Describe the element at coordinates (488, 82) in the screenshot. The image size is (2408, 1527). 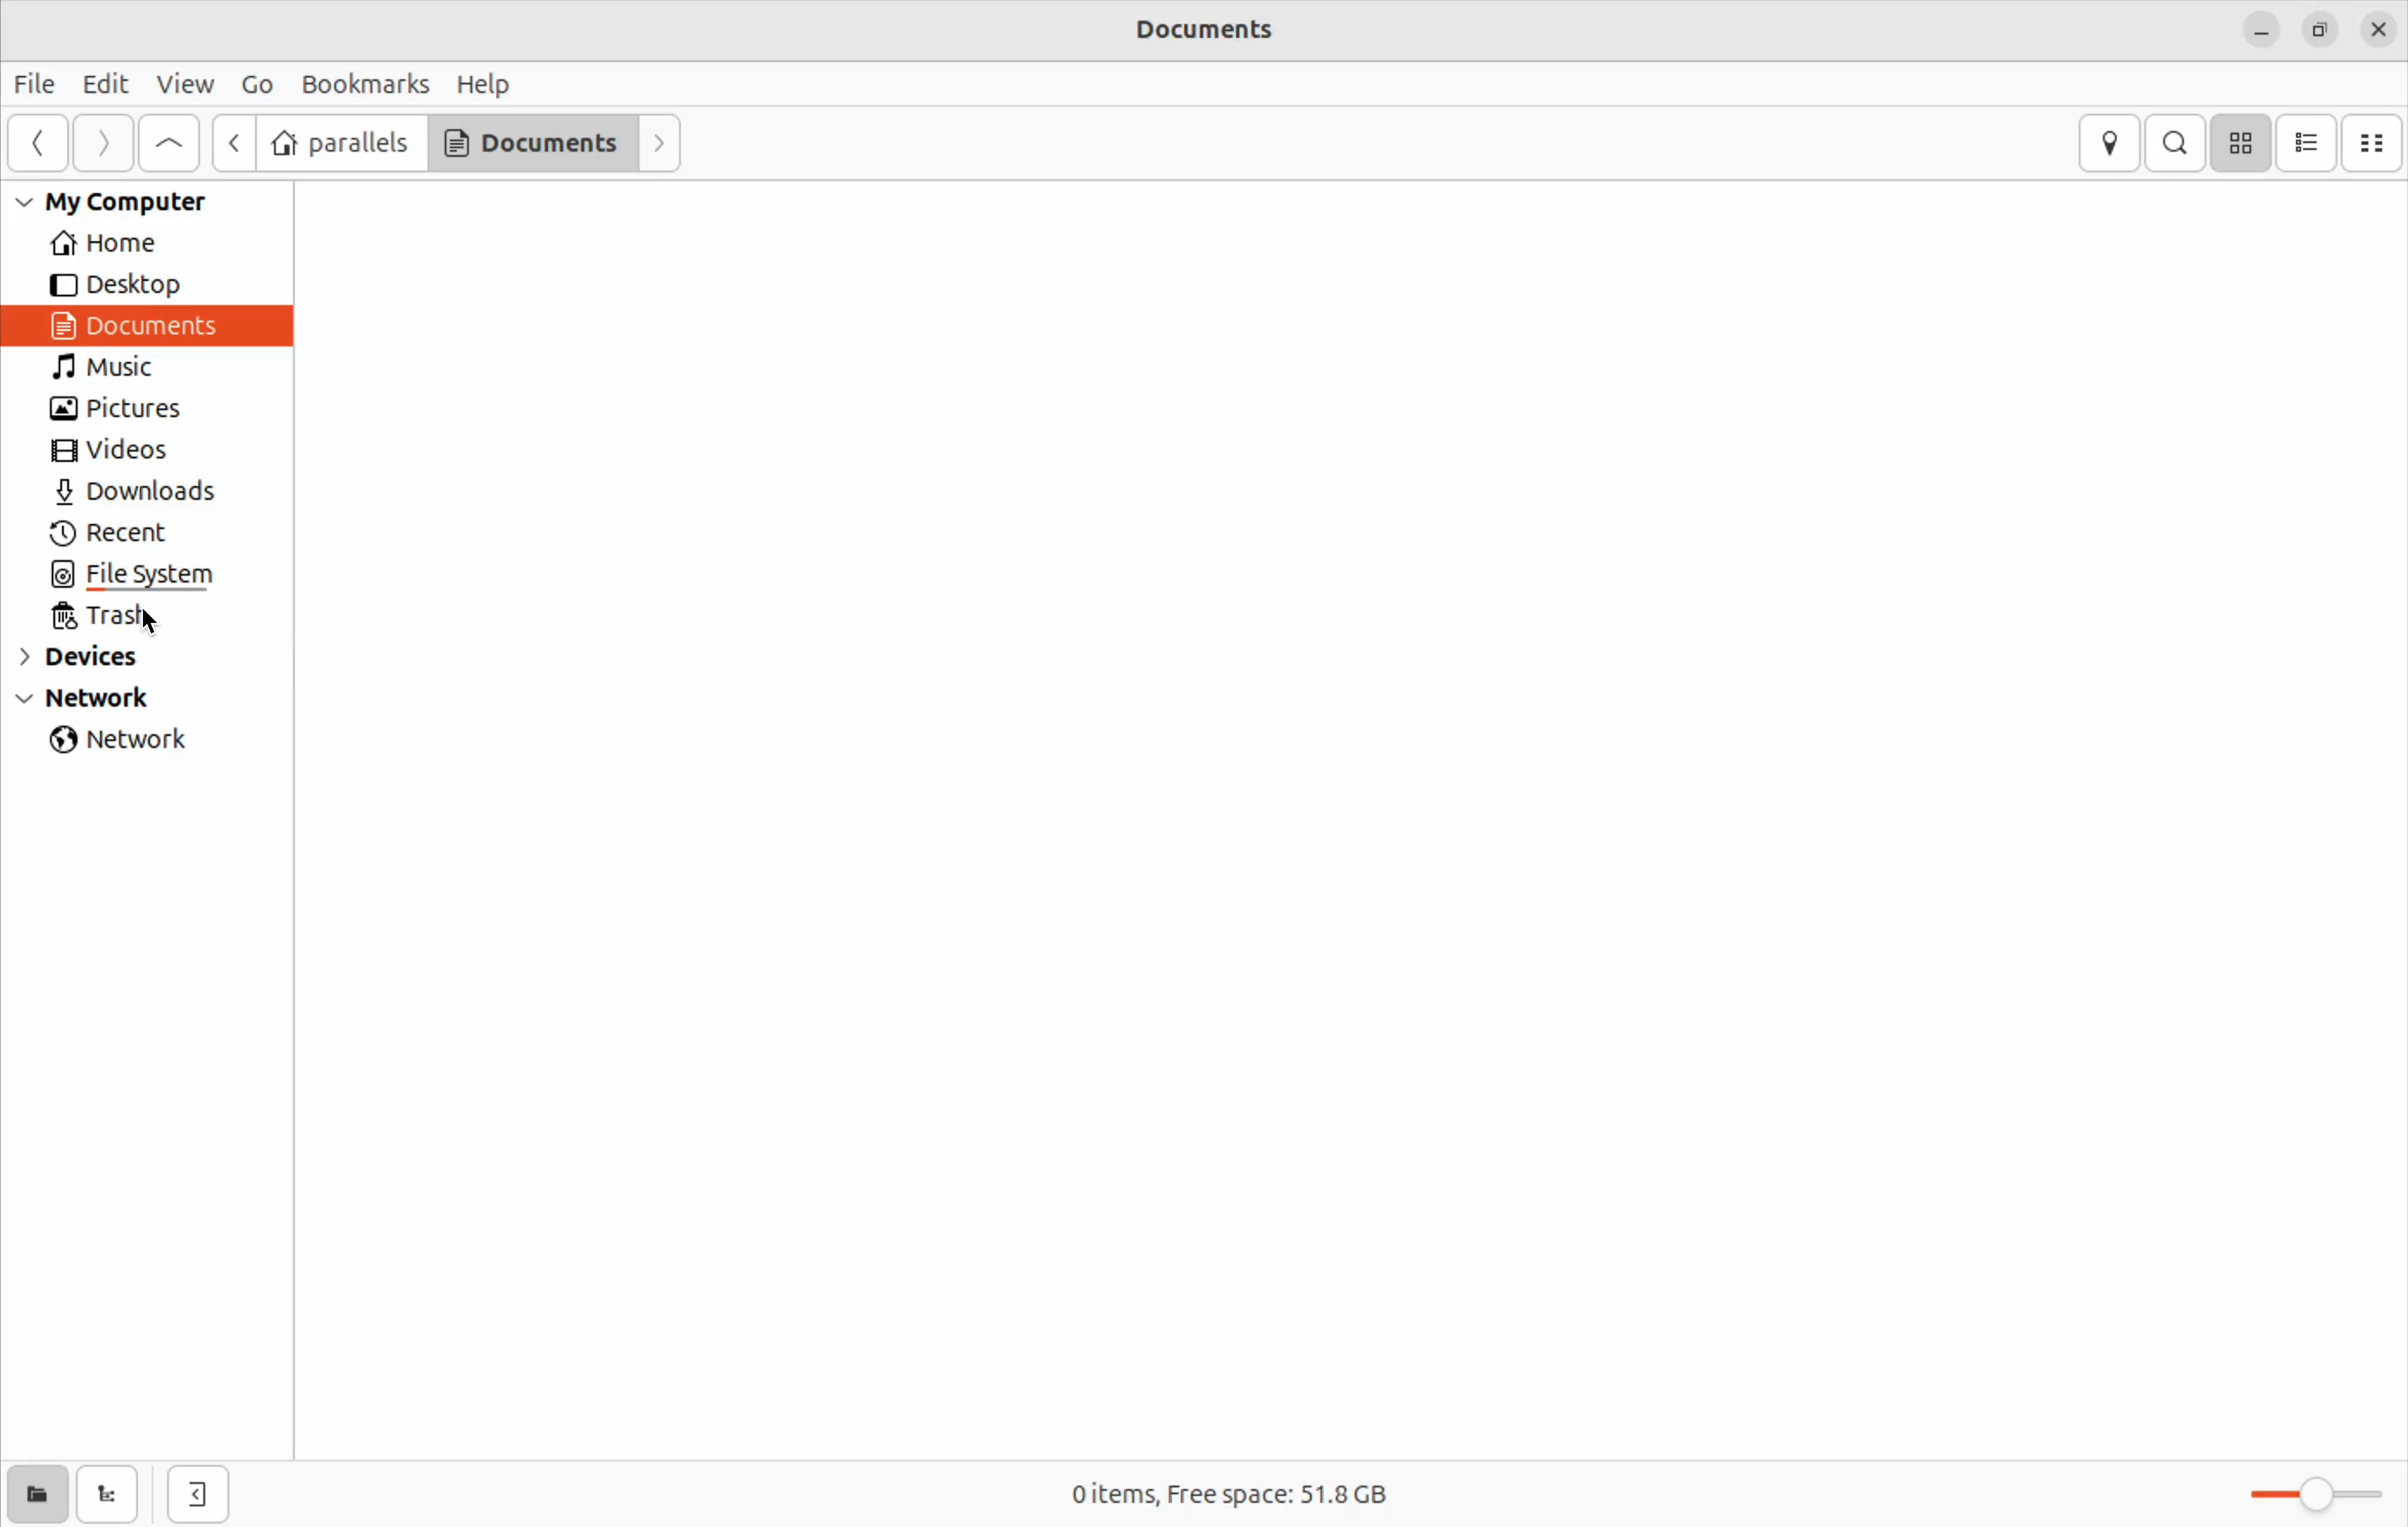
I see `Help` at that location.